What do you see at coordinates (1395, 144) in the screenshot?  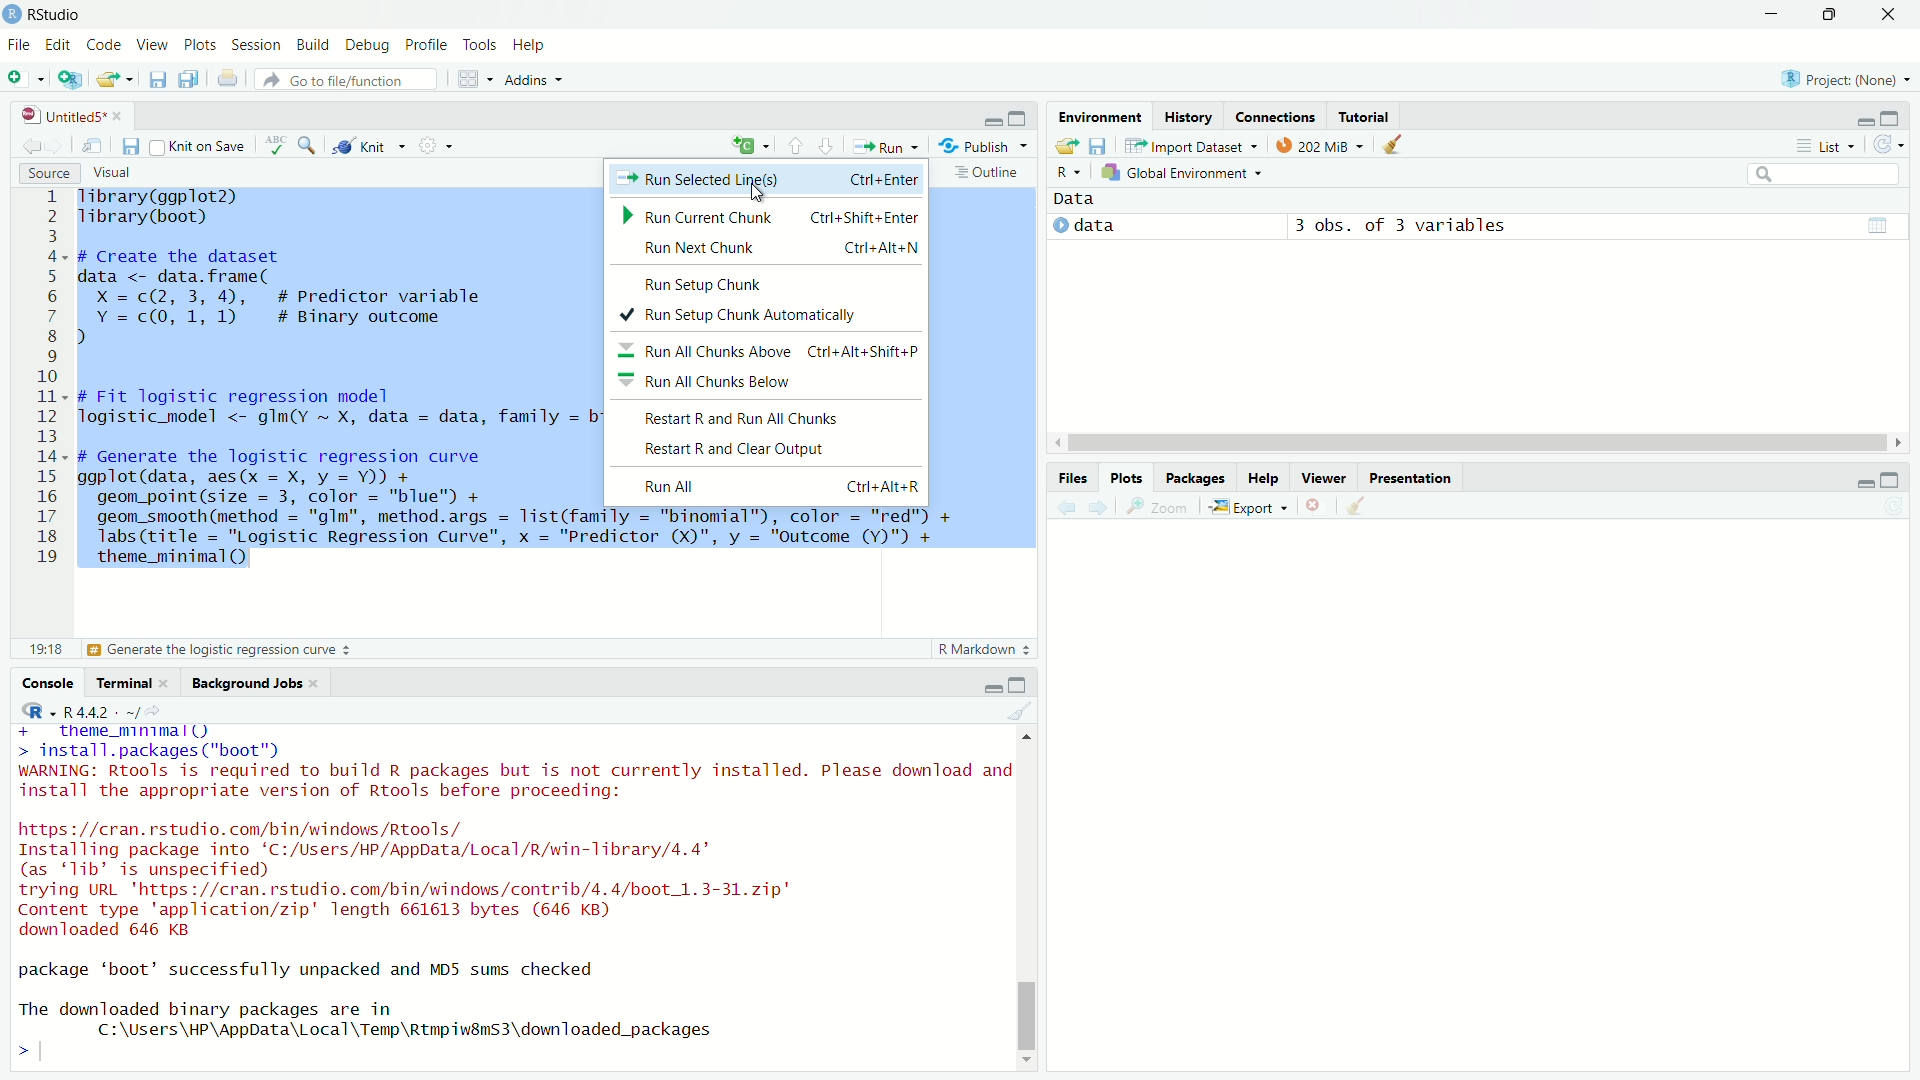 I see `Clear objects from workspace` at bounding box center [1395, 144].